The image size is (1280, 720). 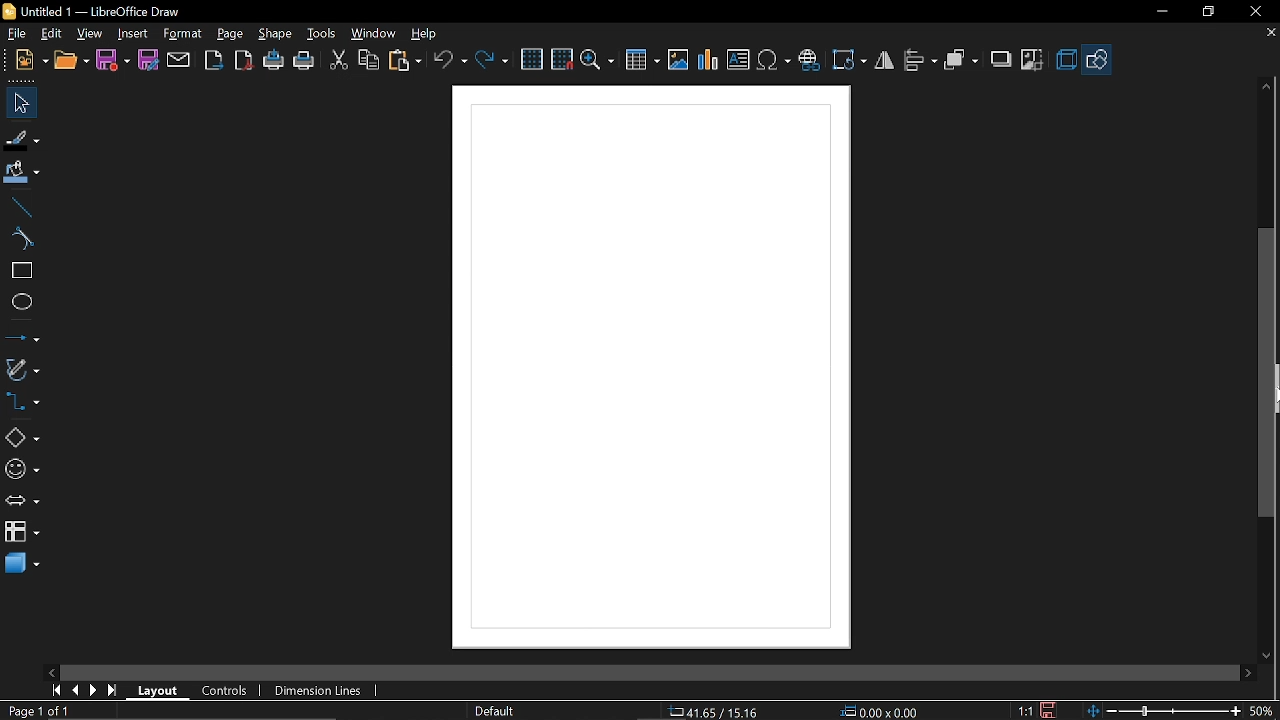 I want to click on new, so click(x=31, y=61).